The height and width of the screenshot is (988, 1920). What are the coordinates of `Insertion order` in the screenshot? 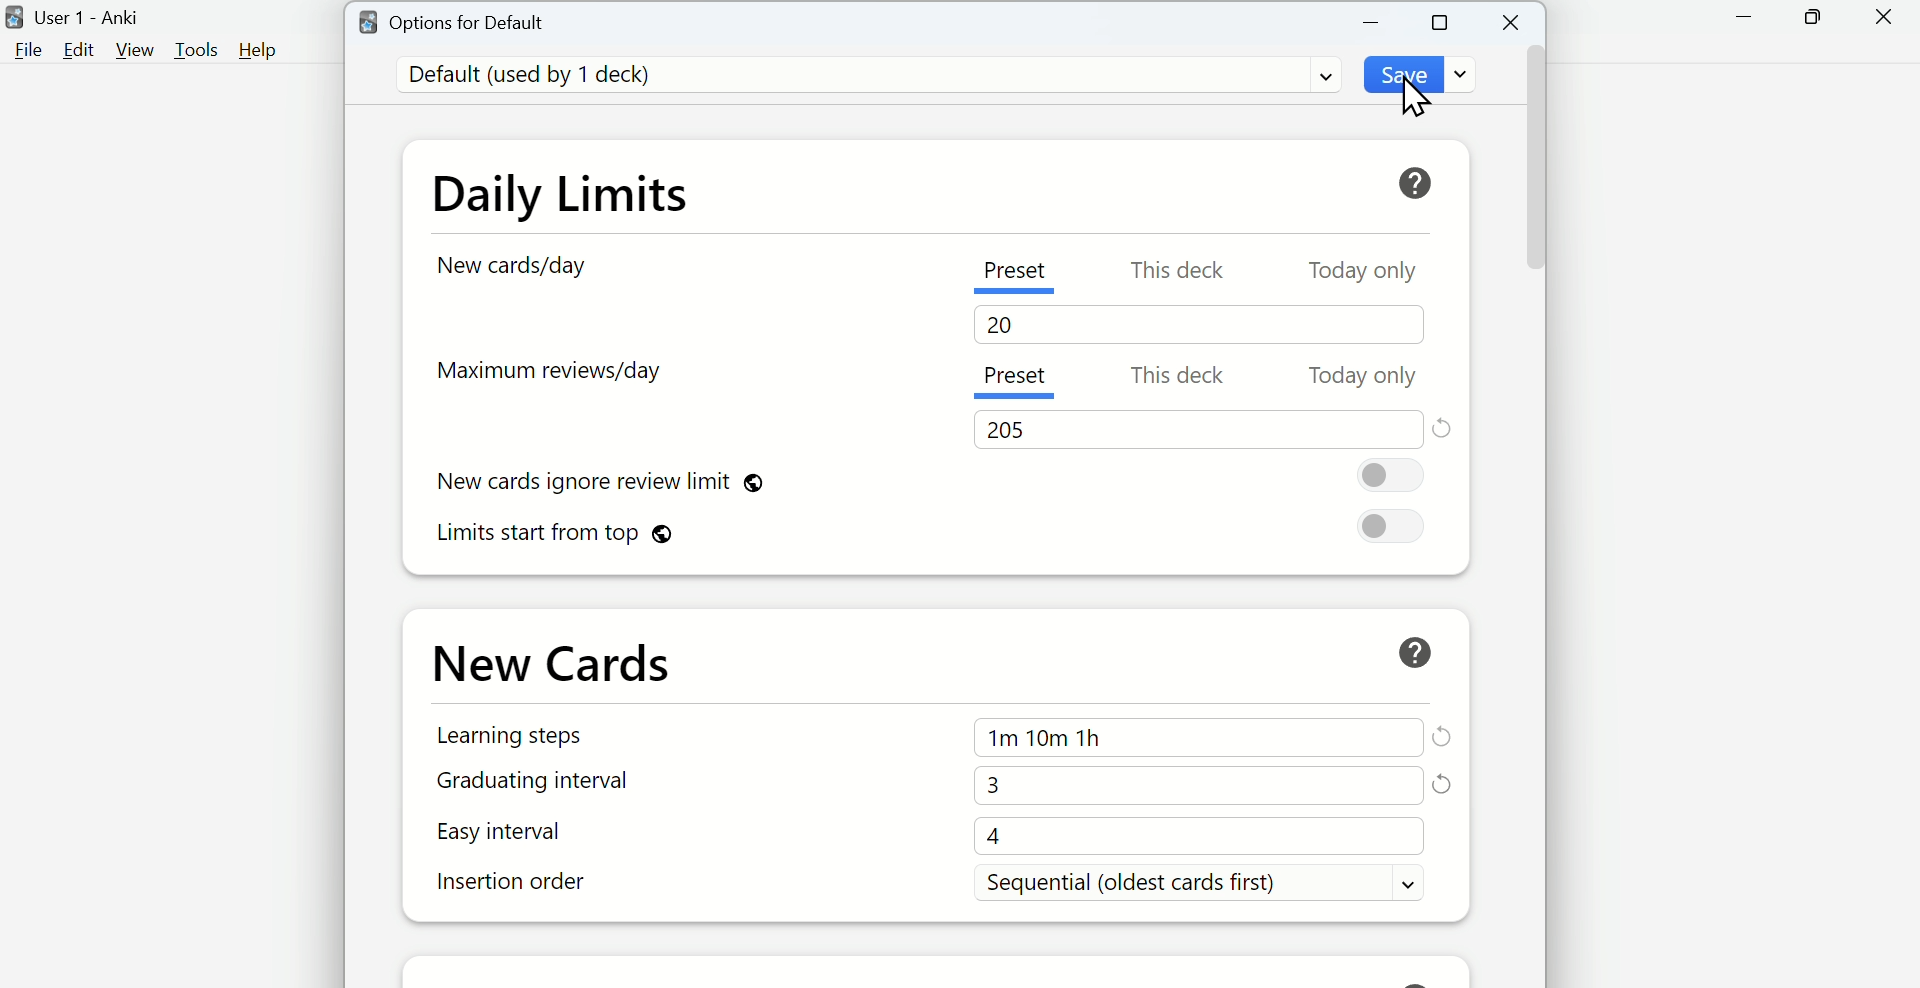 It's located at (515, 886).